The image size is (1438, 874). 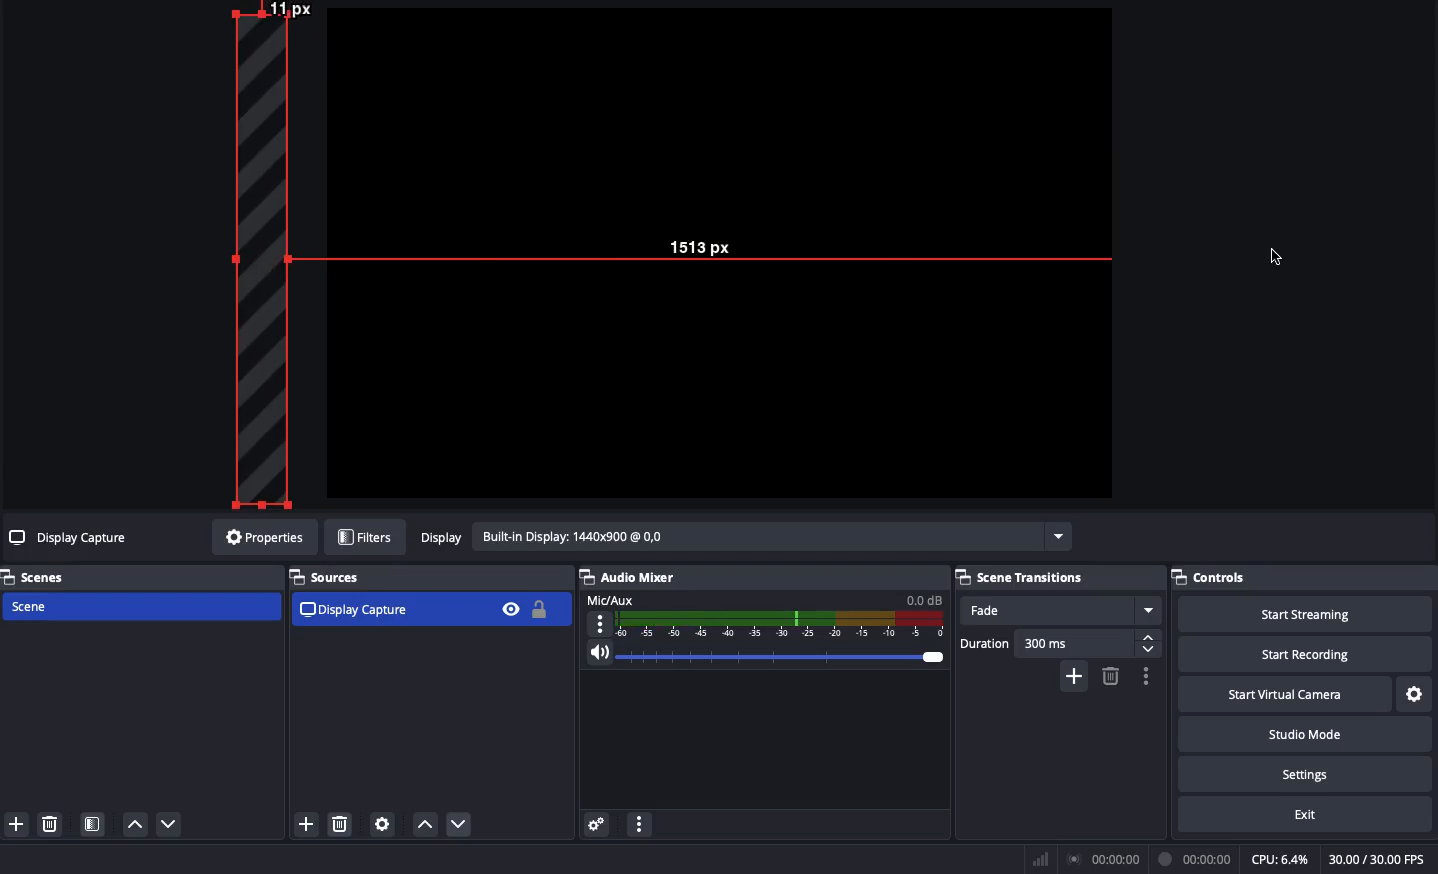 I want to click on Studio mode, so click(x=1303, y=732).